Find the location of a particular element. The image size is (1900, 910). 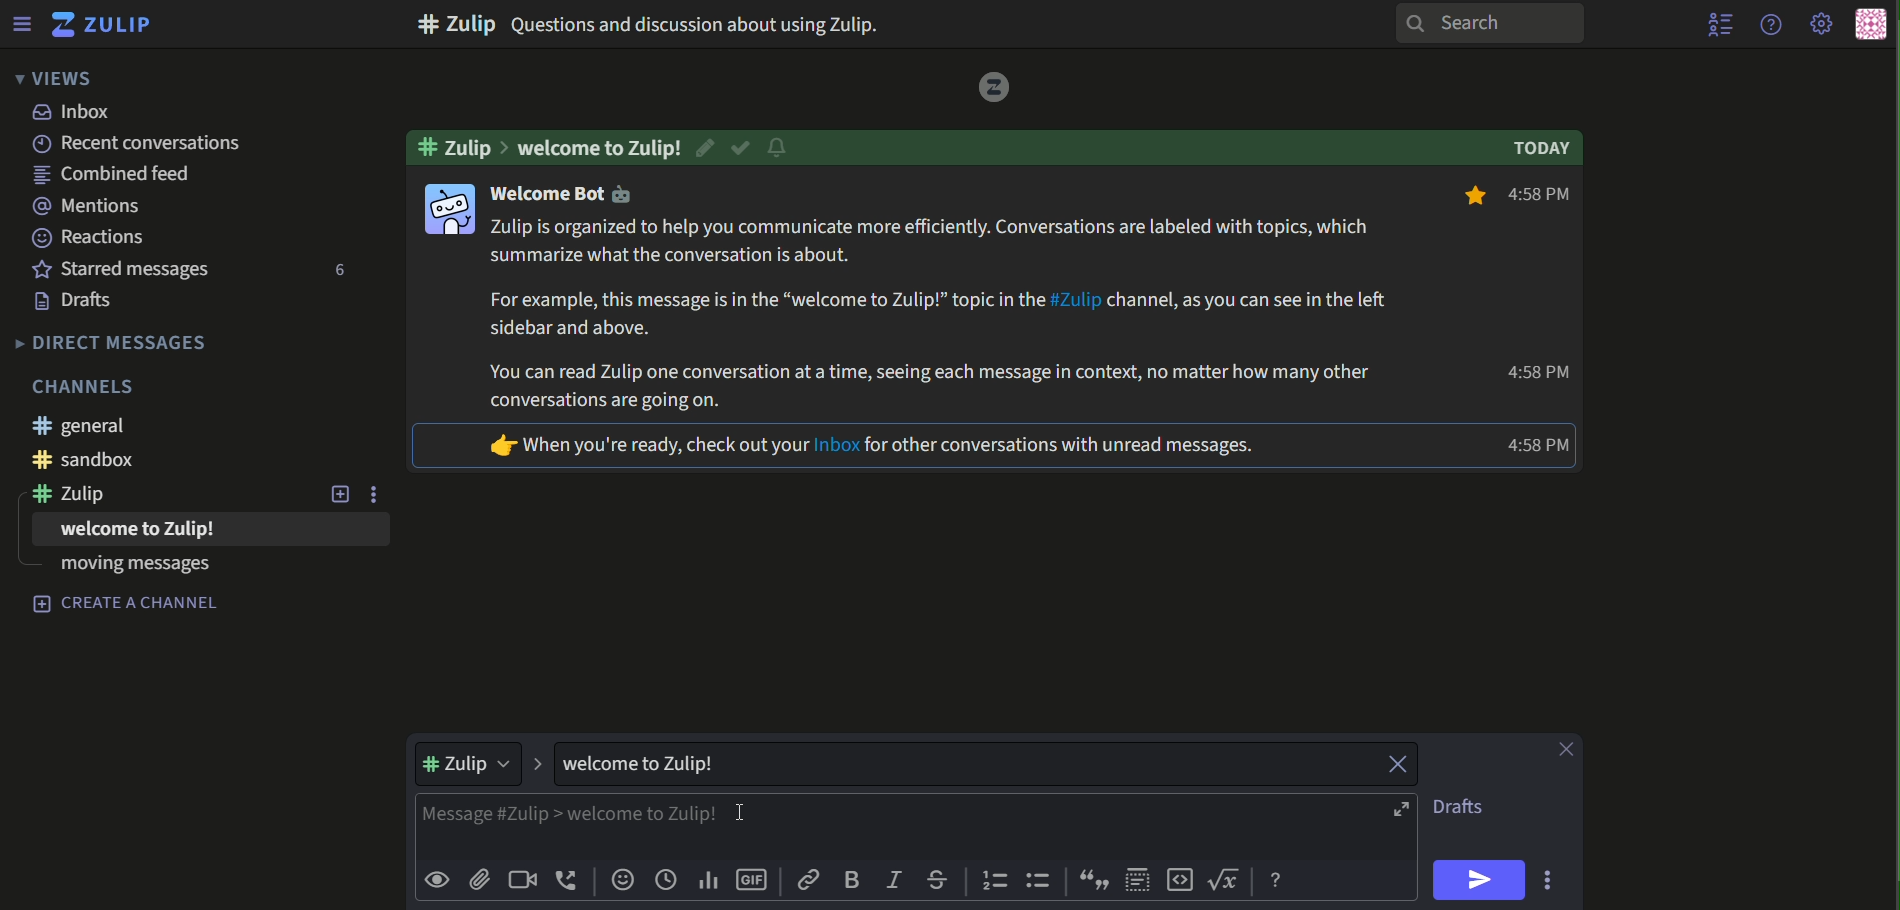

add emoji is located at coordinates (621, 881).